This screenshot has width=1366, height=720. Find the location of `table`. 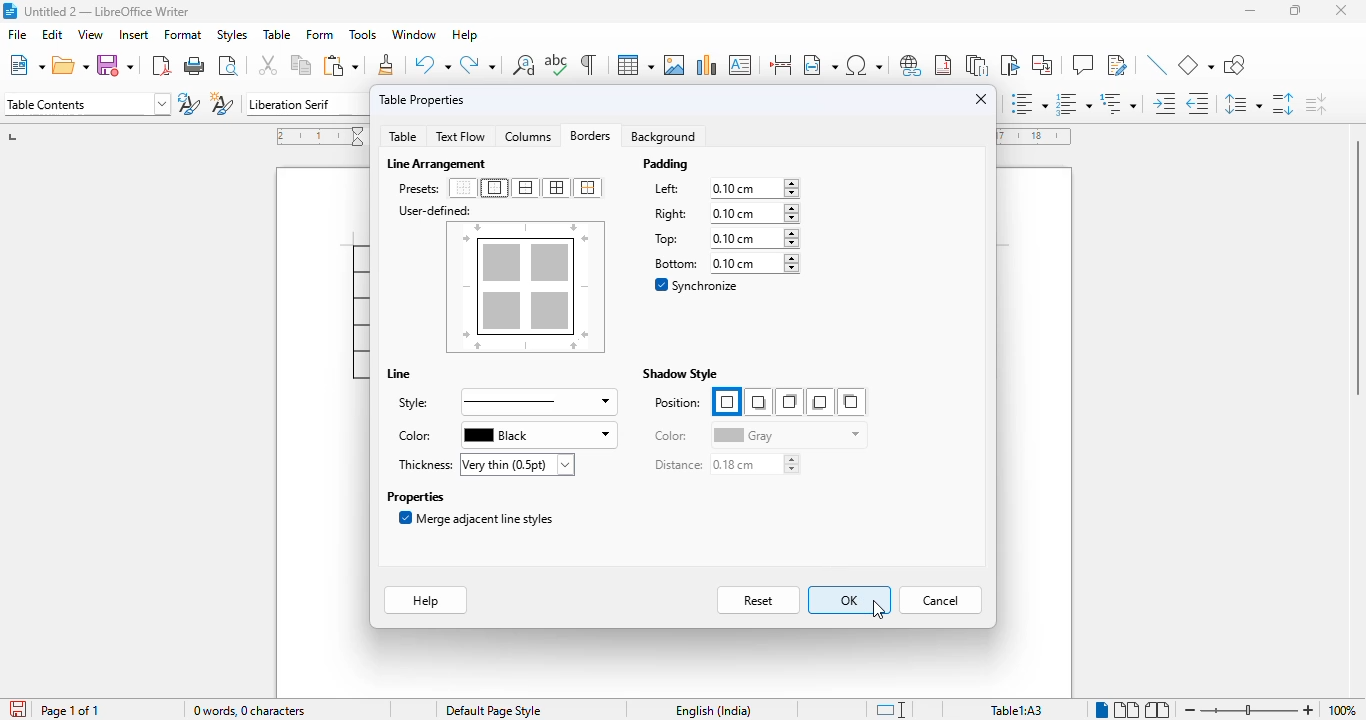

table is located at coordinates (402, 136).